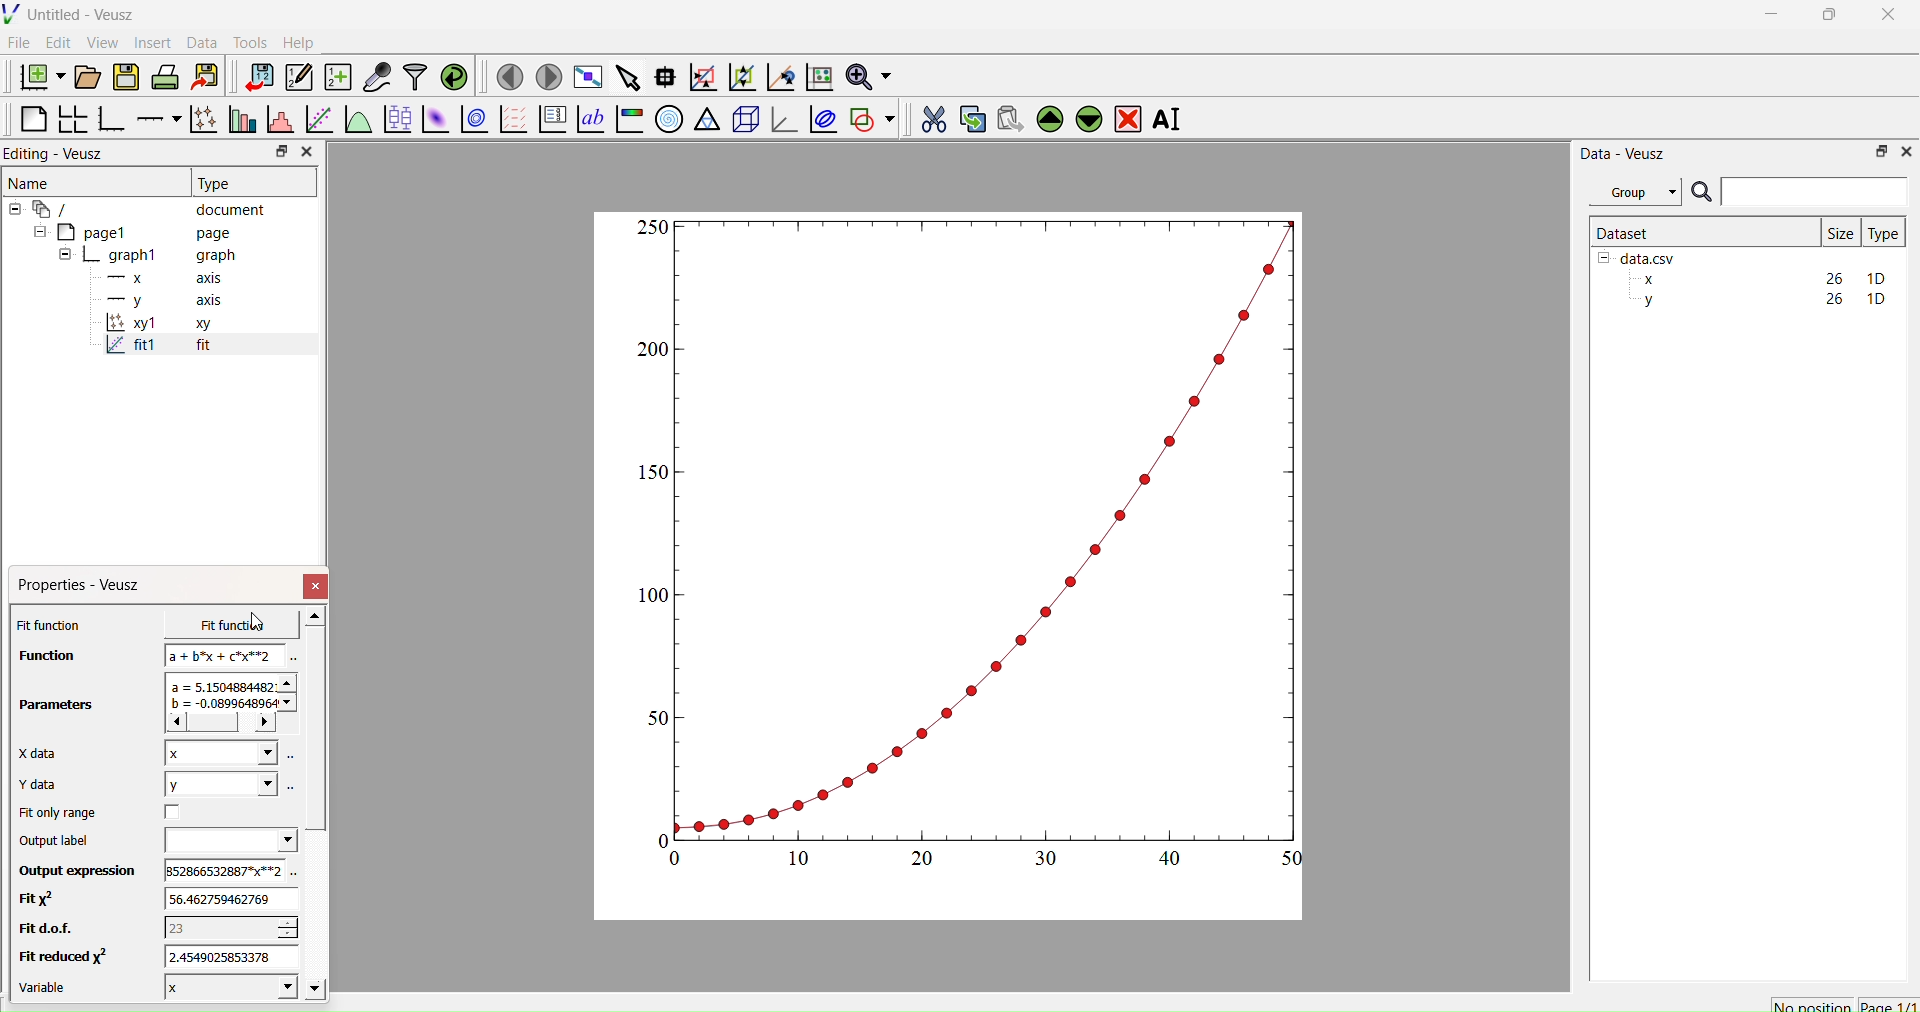  What do you see at coordinates (108, 121) in the screenshot?
I see `Base Graph` at bounding box center [108, 121].